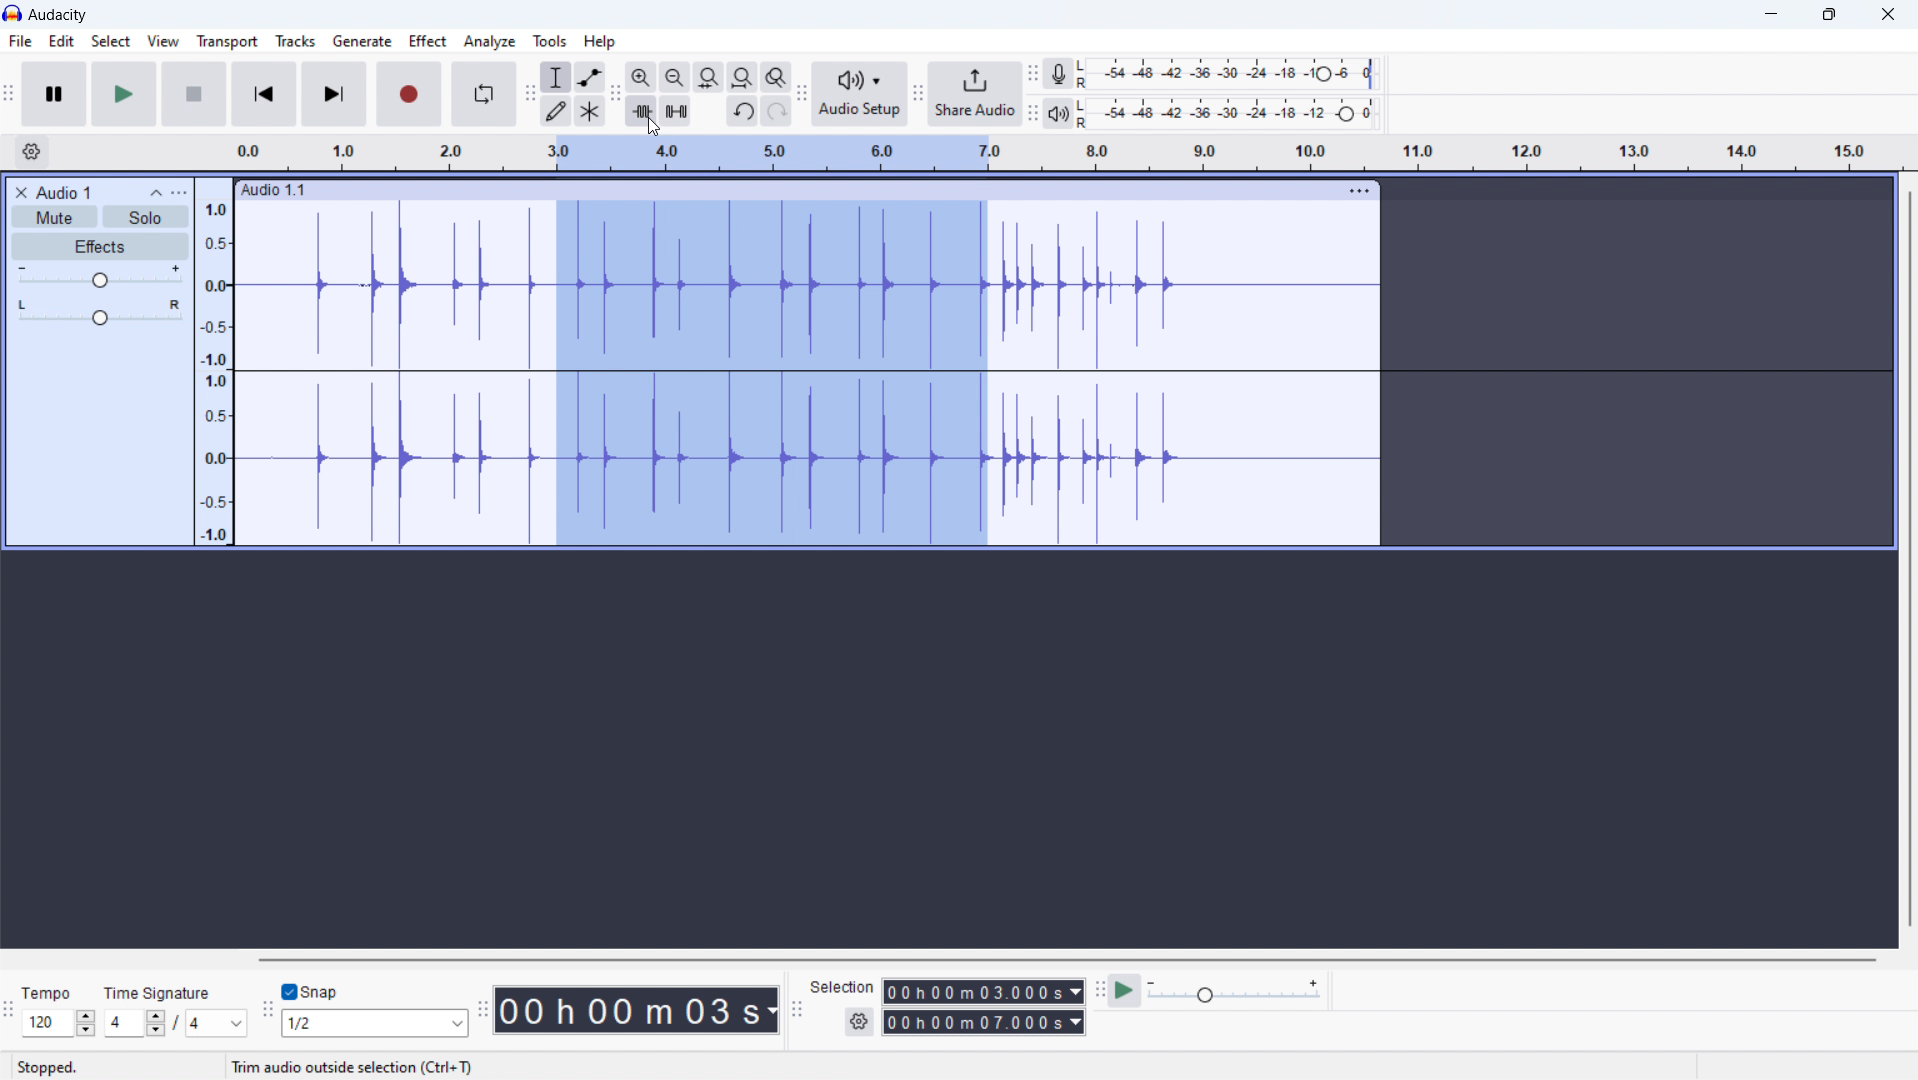  Describe the element at coordinates (1885, 14) in the screenshot. I see `close` at that location.